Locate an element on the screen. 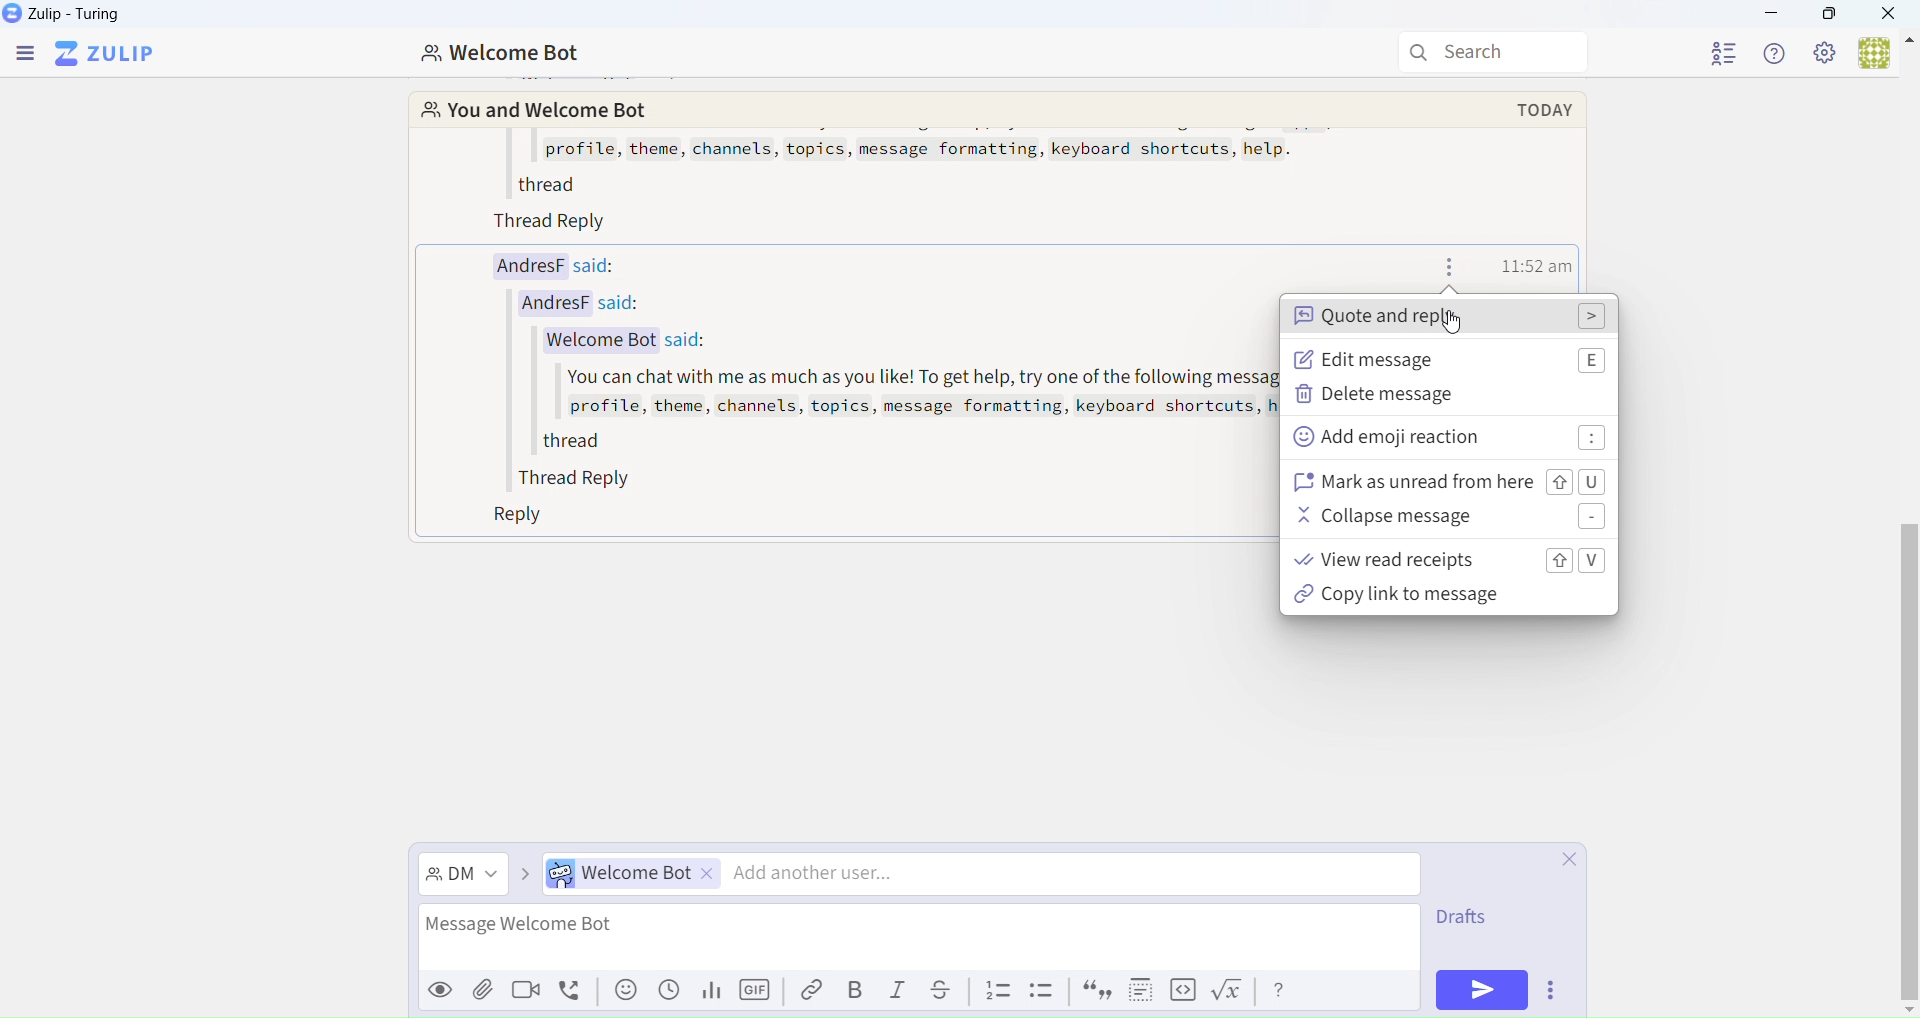 The image size is (1920, 1018). Menu Bar is located at coordinates (26, 57).